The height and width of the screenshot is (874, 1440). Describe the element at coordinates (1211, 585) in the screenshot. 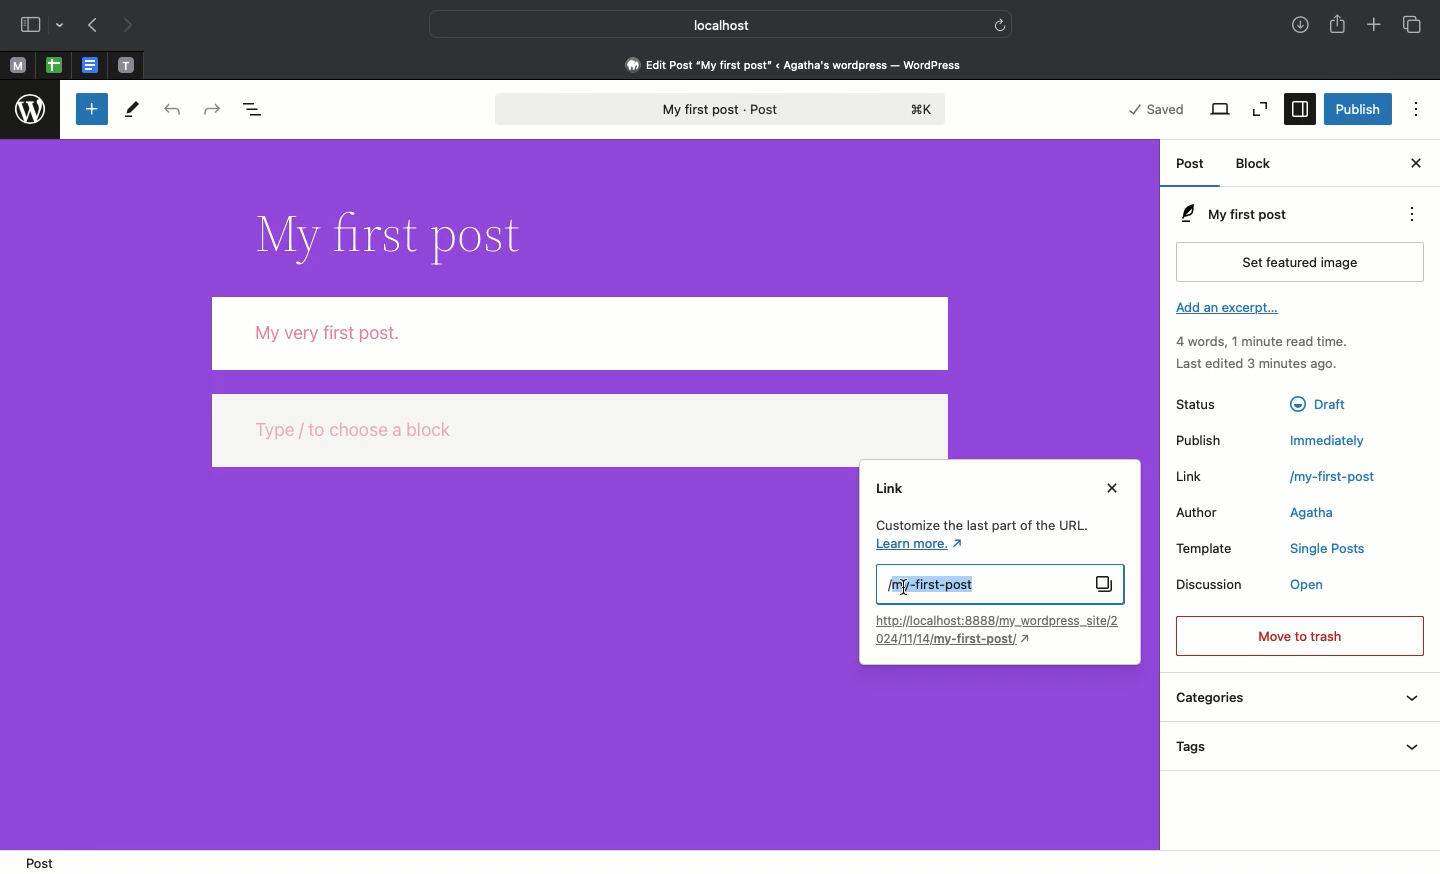

I see `Discussion` at that location.